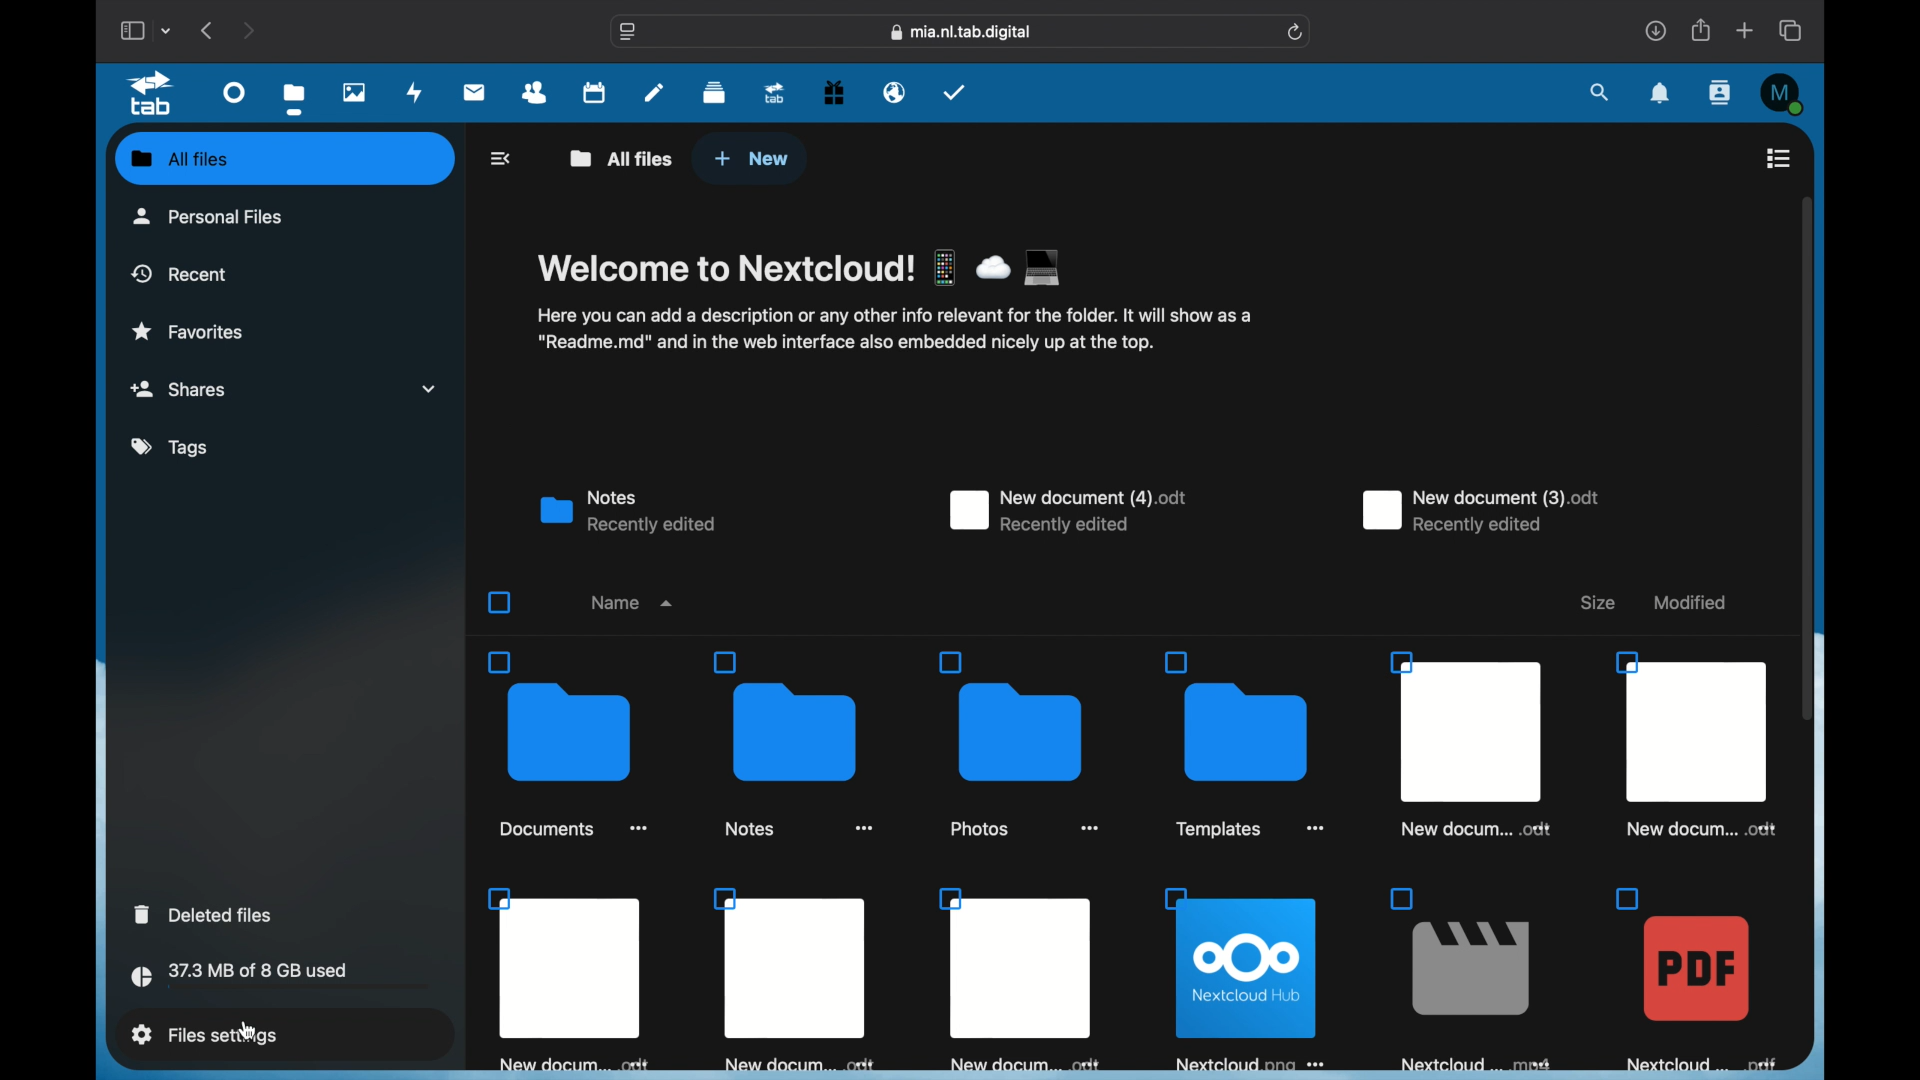  I want to click on file, so click(570, 980).